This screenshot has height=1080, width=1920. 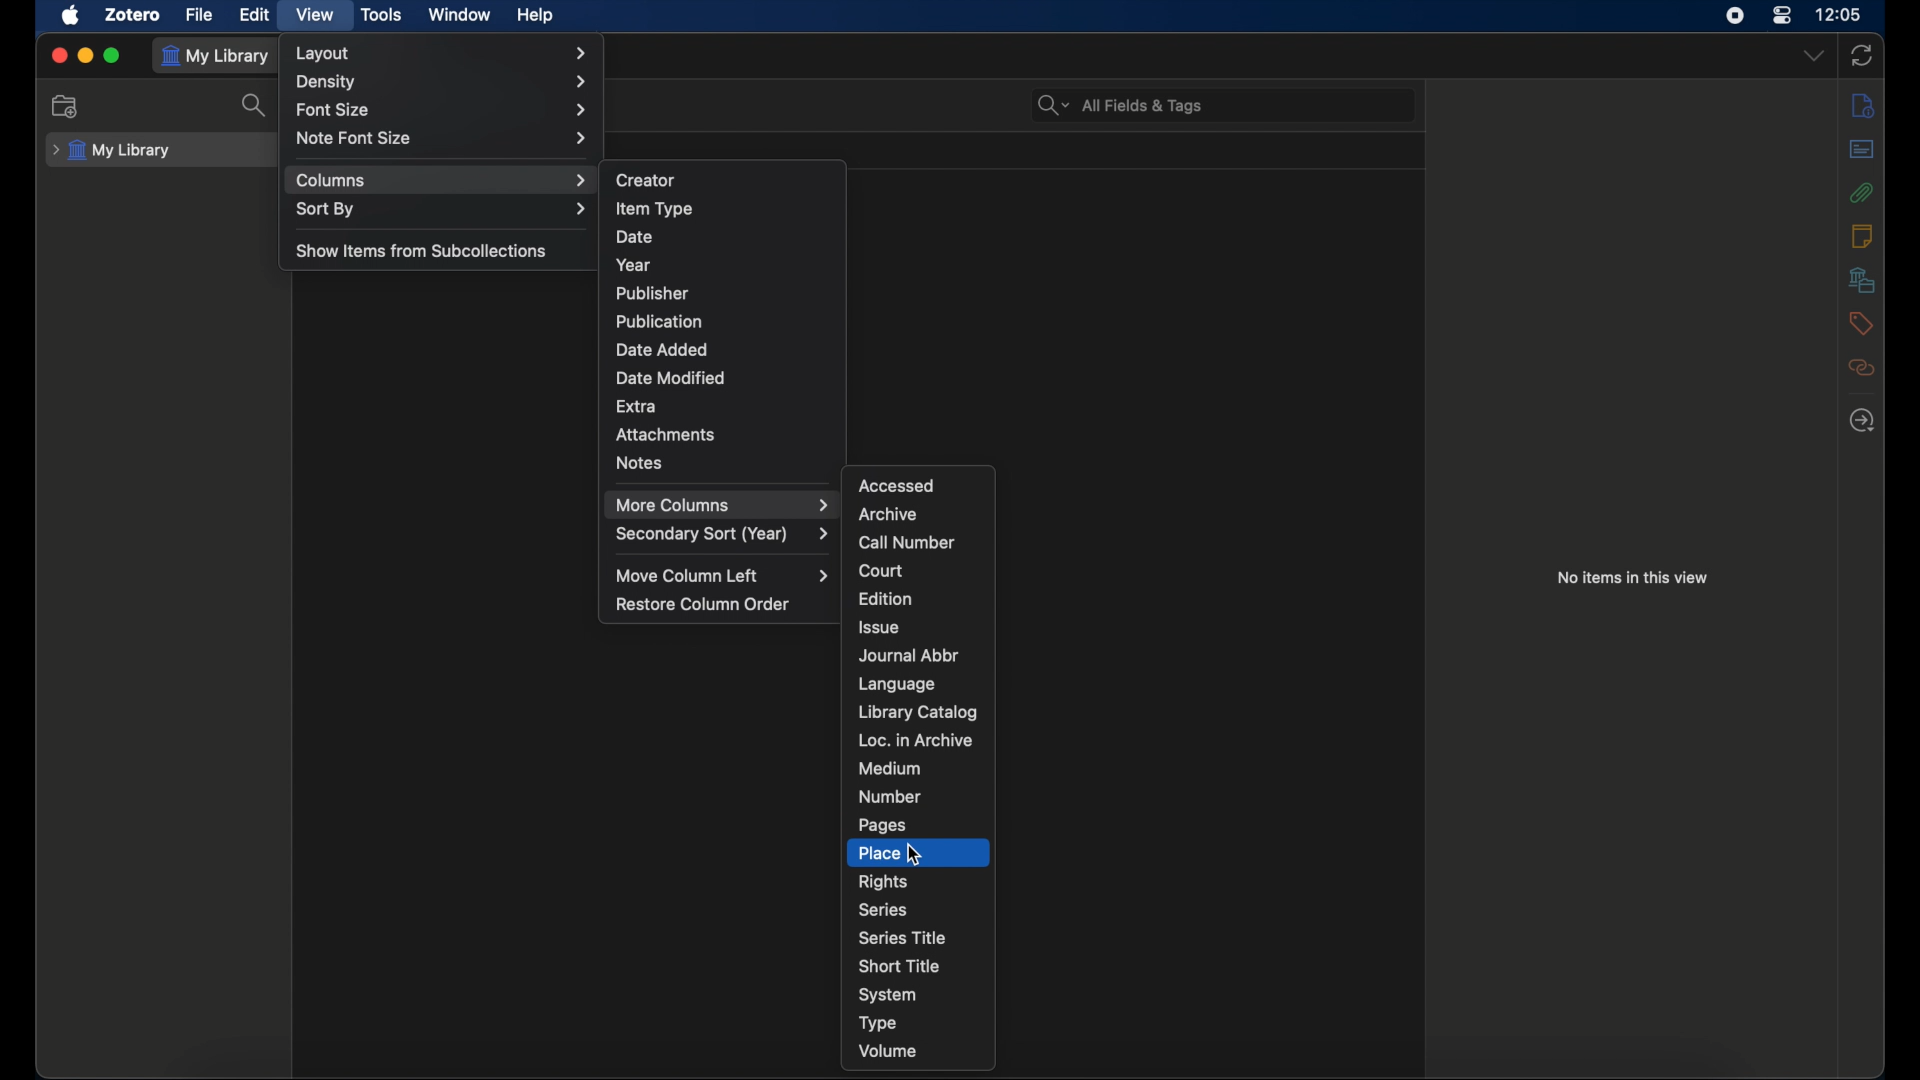 What do you see at coordinates (109, 151) in the screenshot?
I see `my library` at bounding box center [109, 151].